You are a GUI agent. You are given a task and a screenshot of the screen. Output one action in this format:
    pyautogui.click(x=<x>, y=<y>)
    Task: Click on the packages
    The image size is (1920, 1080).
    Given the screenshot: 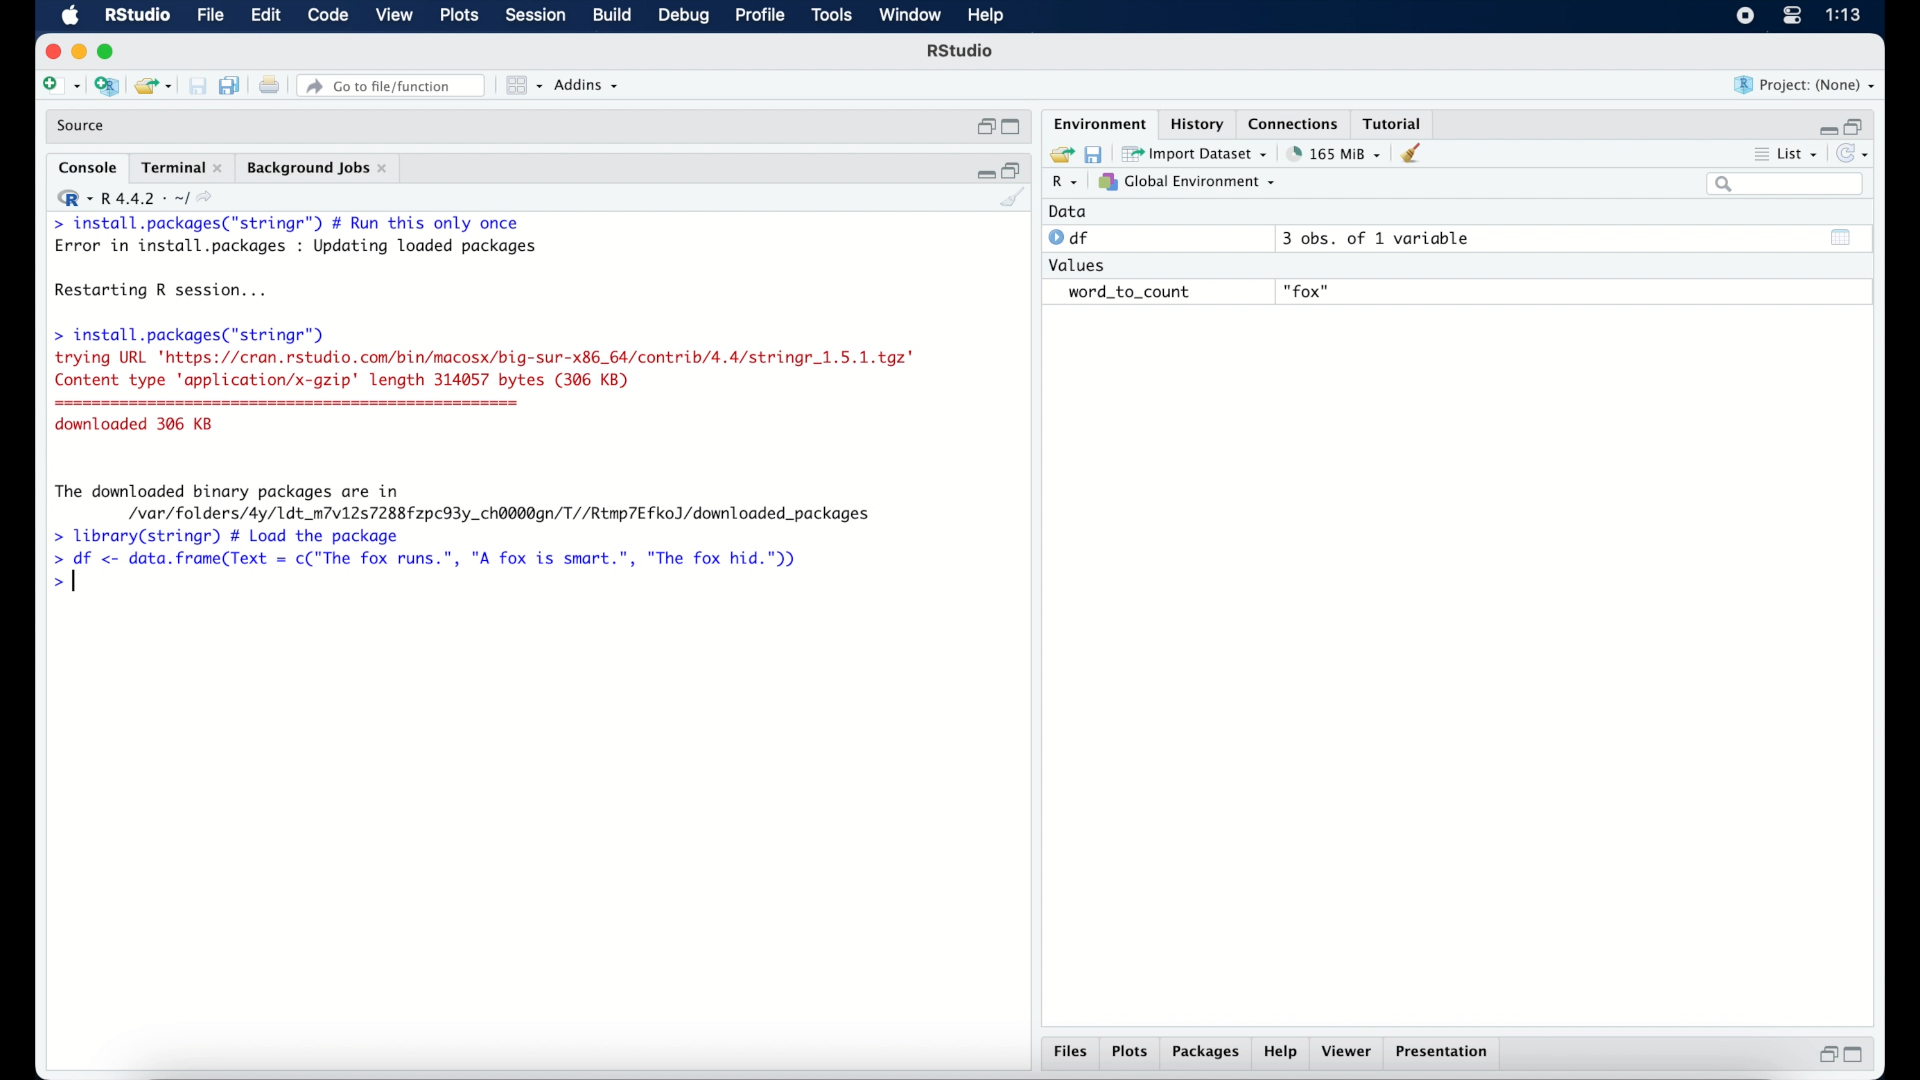 What is the action you would take?
    pyautogui.click(x=1206, y=1053)
    